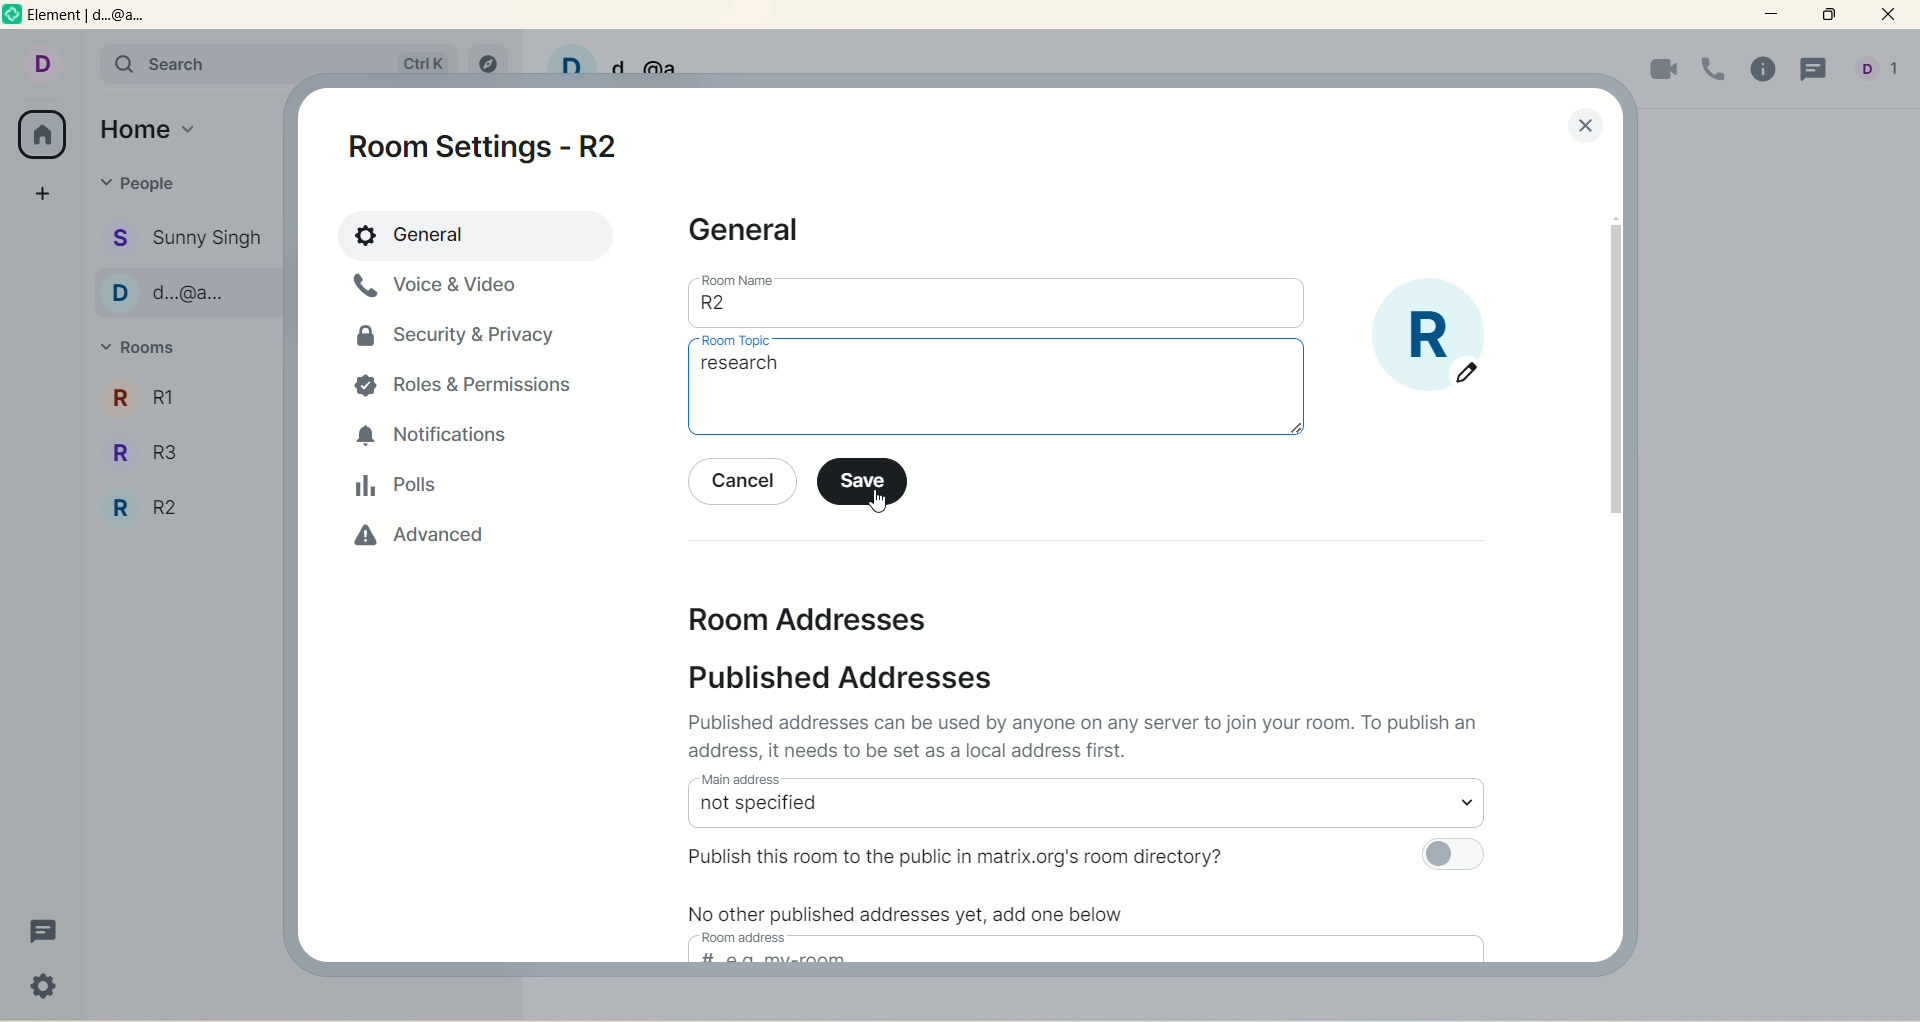 This screenshot has width=1920, height=1022. What do you see at coordinates (997, 311) in the screenshot?
I see `room name` at bounding box center [997, 311].